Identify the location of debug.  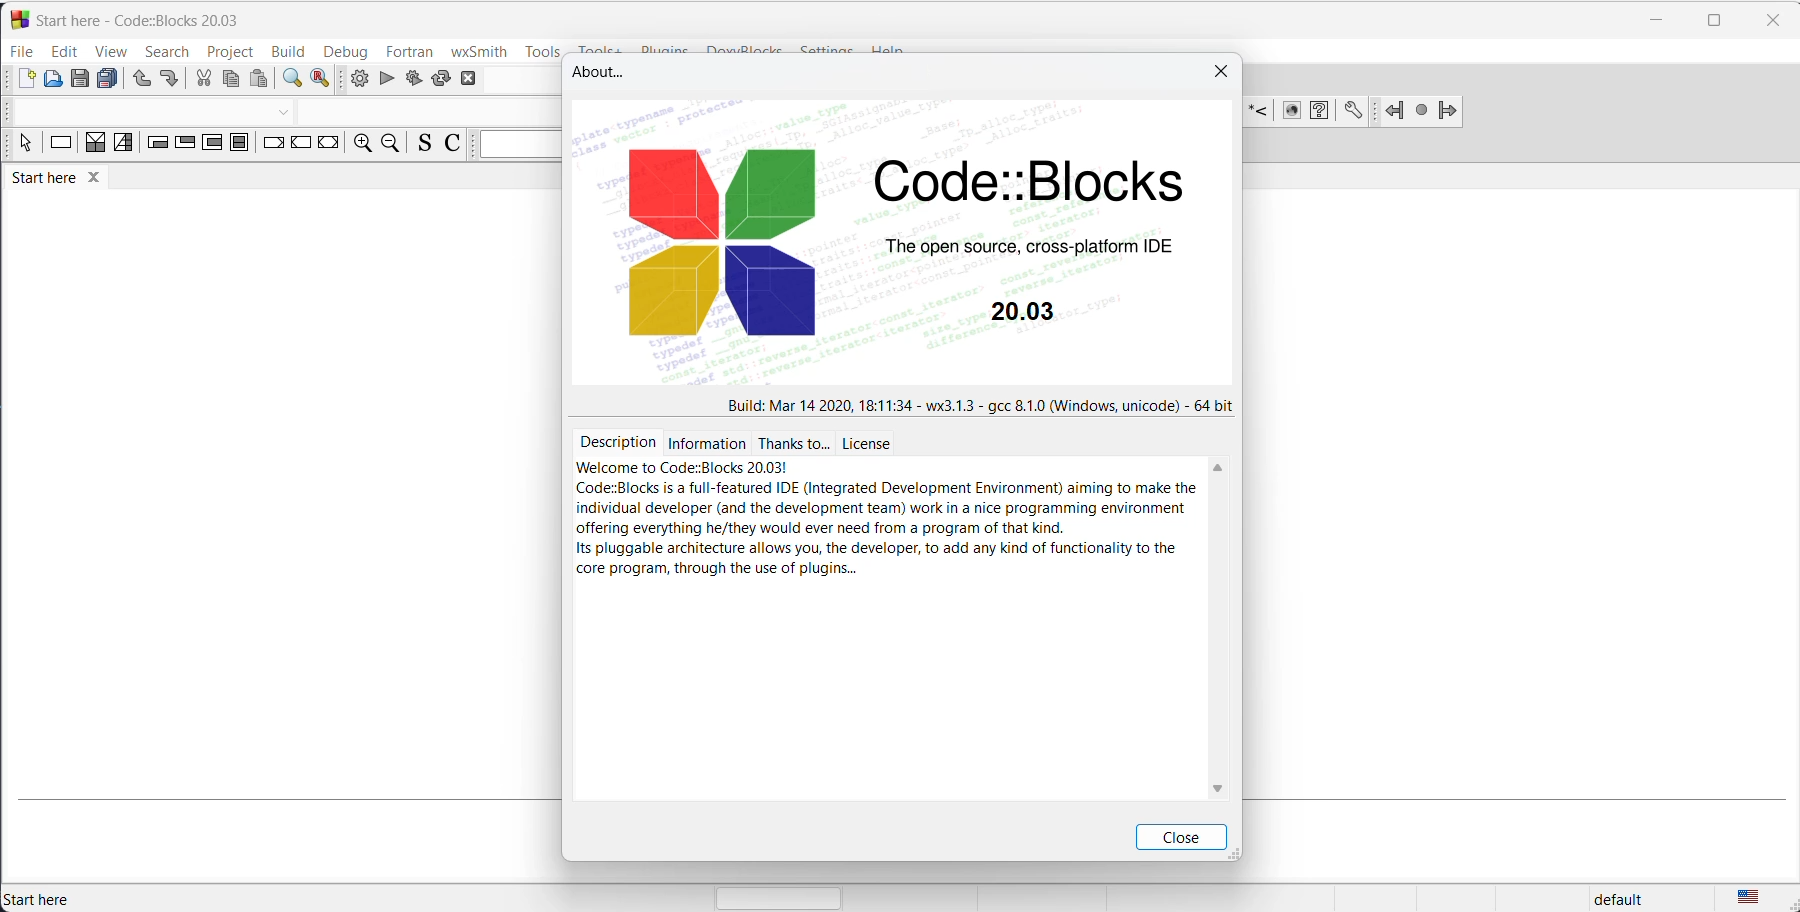
(345, 51).